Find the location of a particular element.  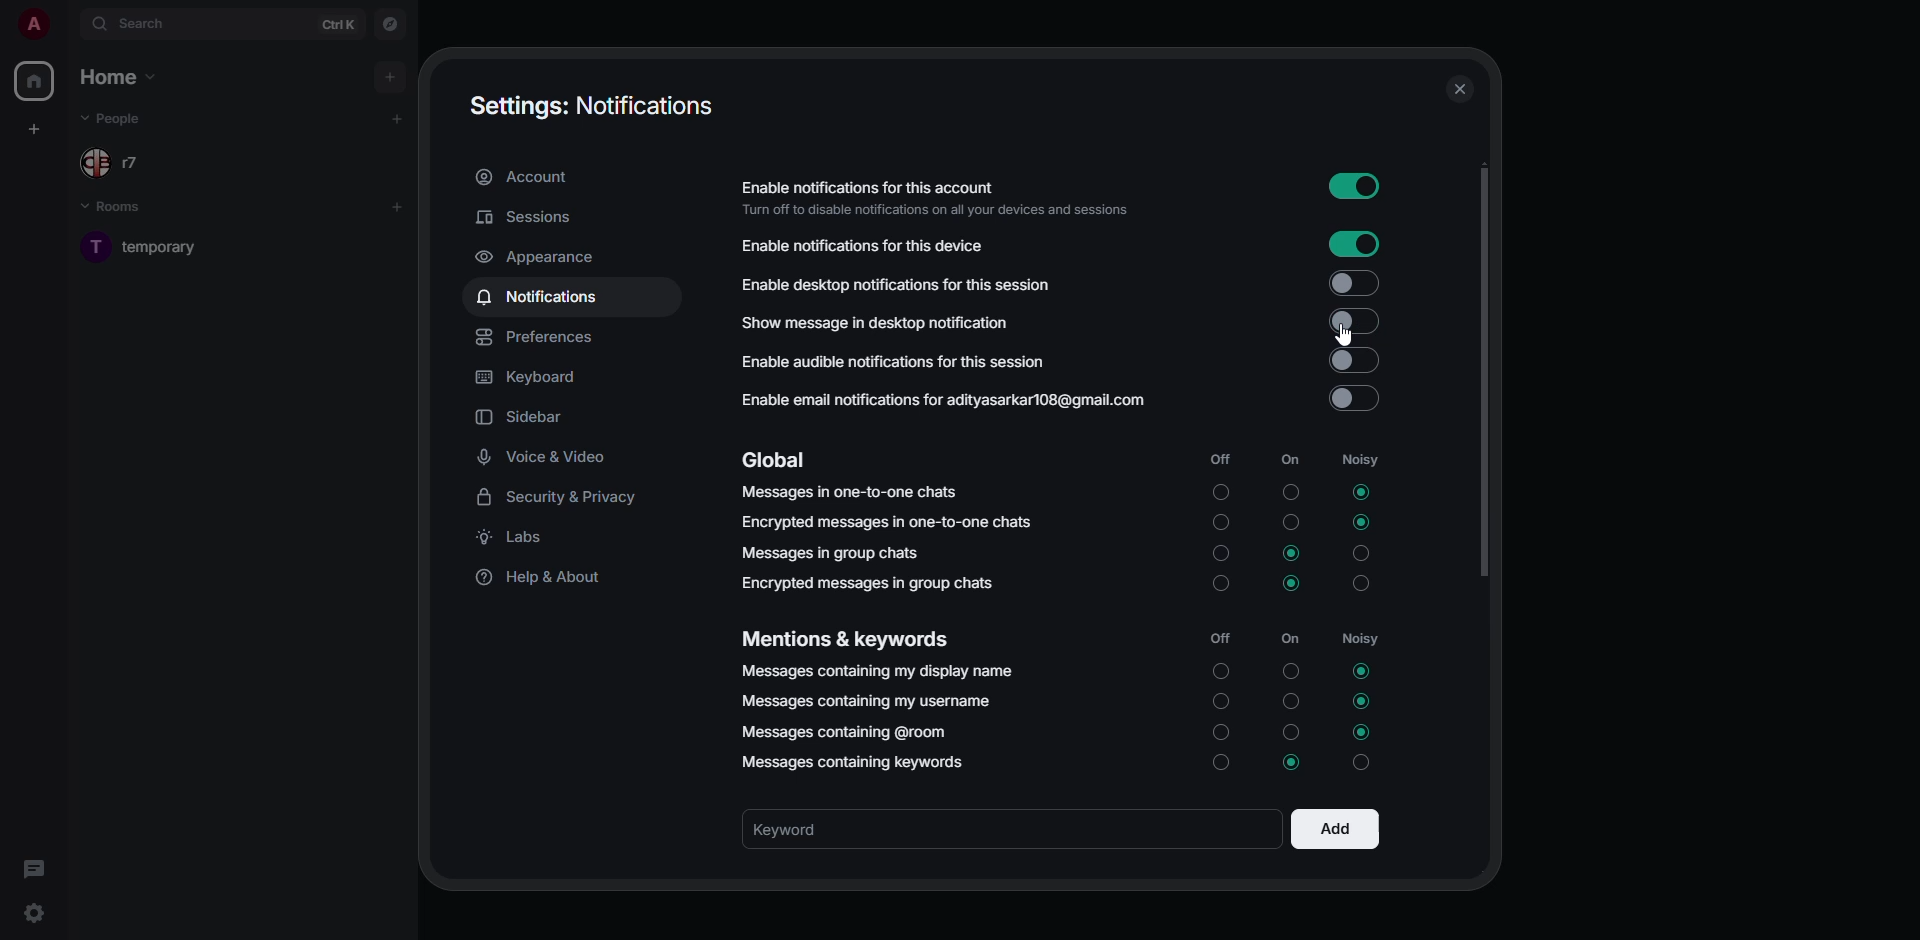

keyword is located at coordinates (807, 829).